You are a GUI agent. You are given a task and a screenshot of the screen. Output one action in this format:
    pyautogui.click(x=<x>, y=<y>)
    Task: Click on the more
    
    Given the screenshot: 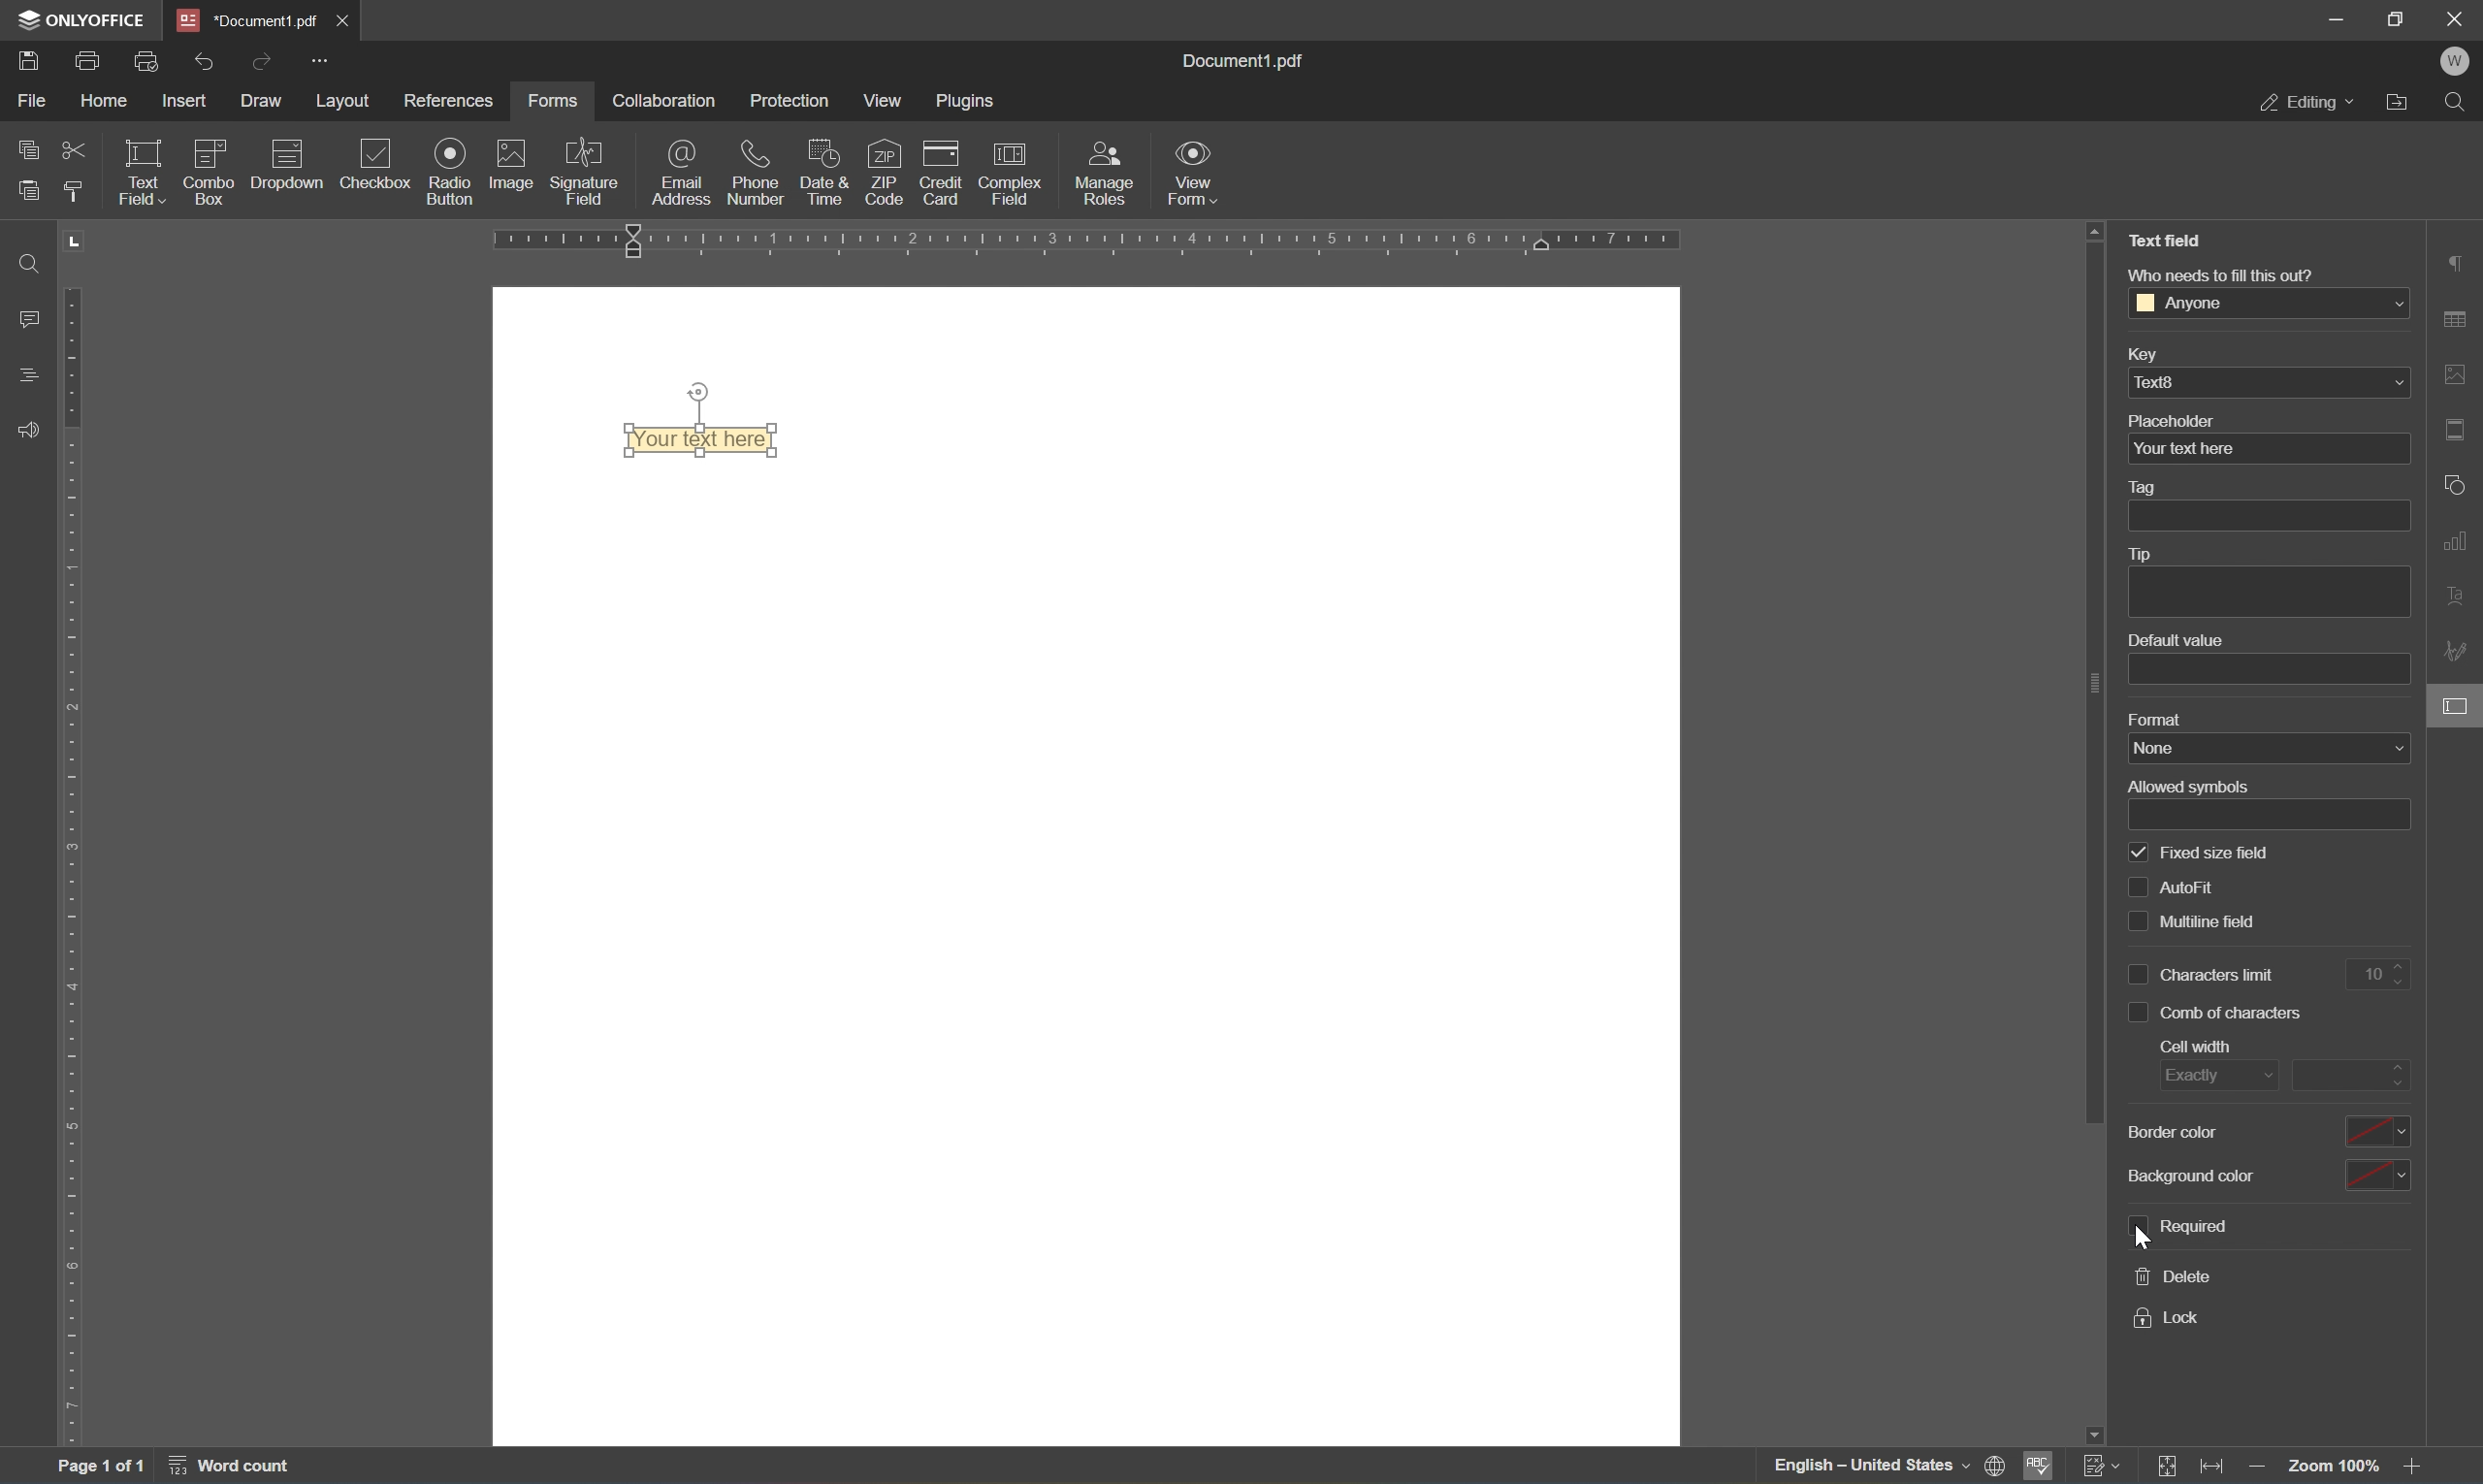 What is the action you would take?
    pyautogui.click(x=323, y=62)
    